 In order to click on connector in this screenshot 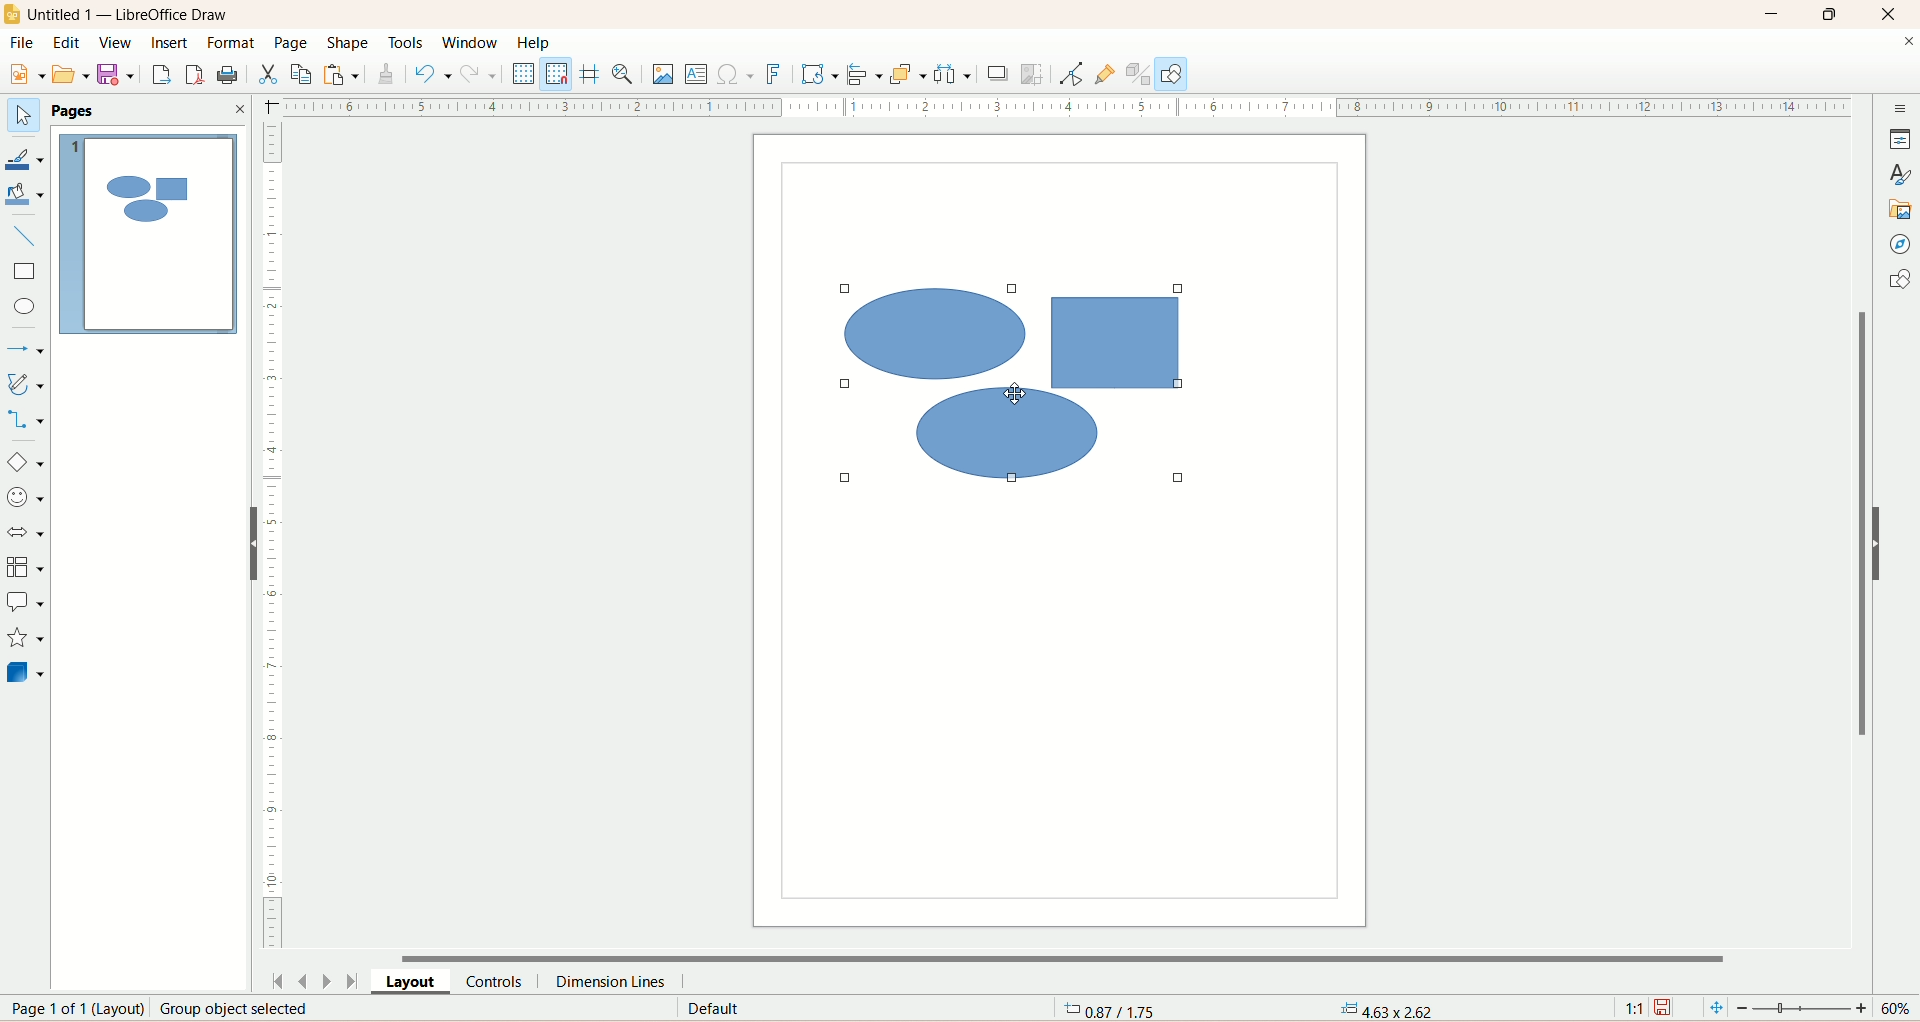, I will do `click(24, 420)`.